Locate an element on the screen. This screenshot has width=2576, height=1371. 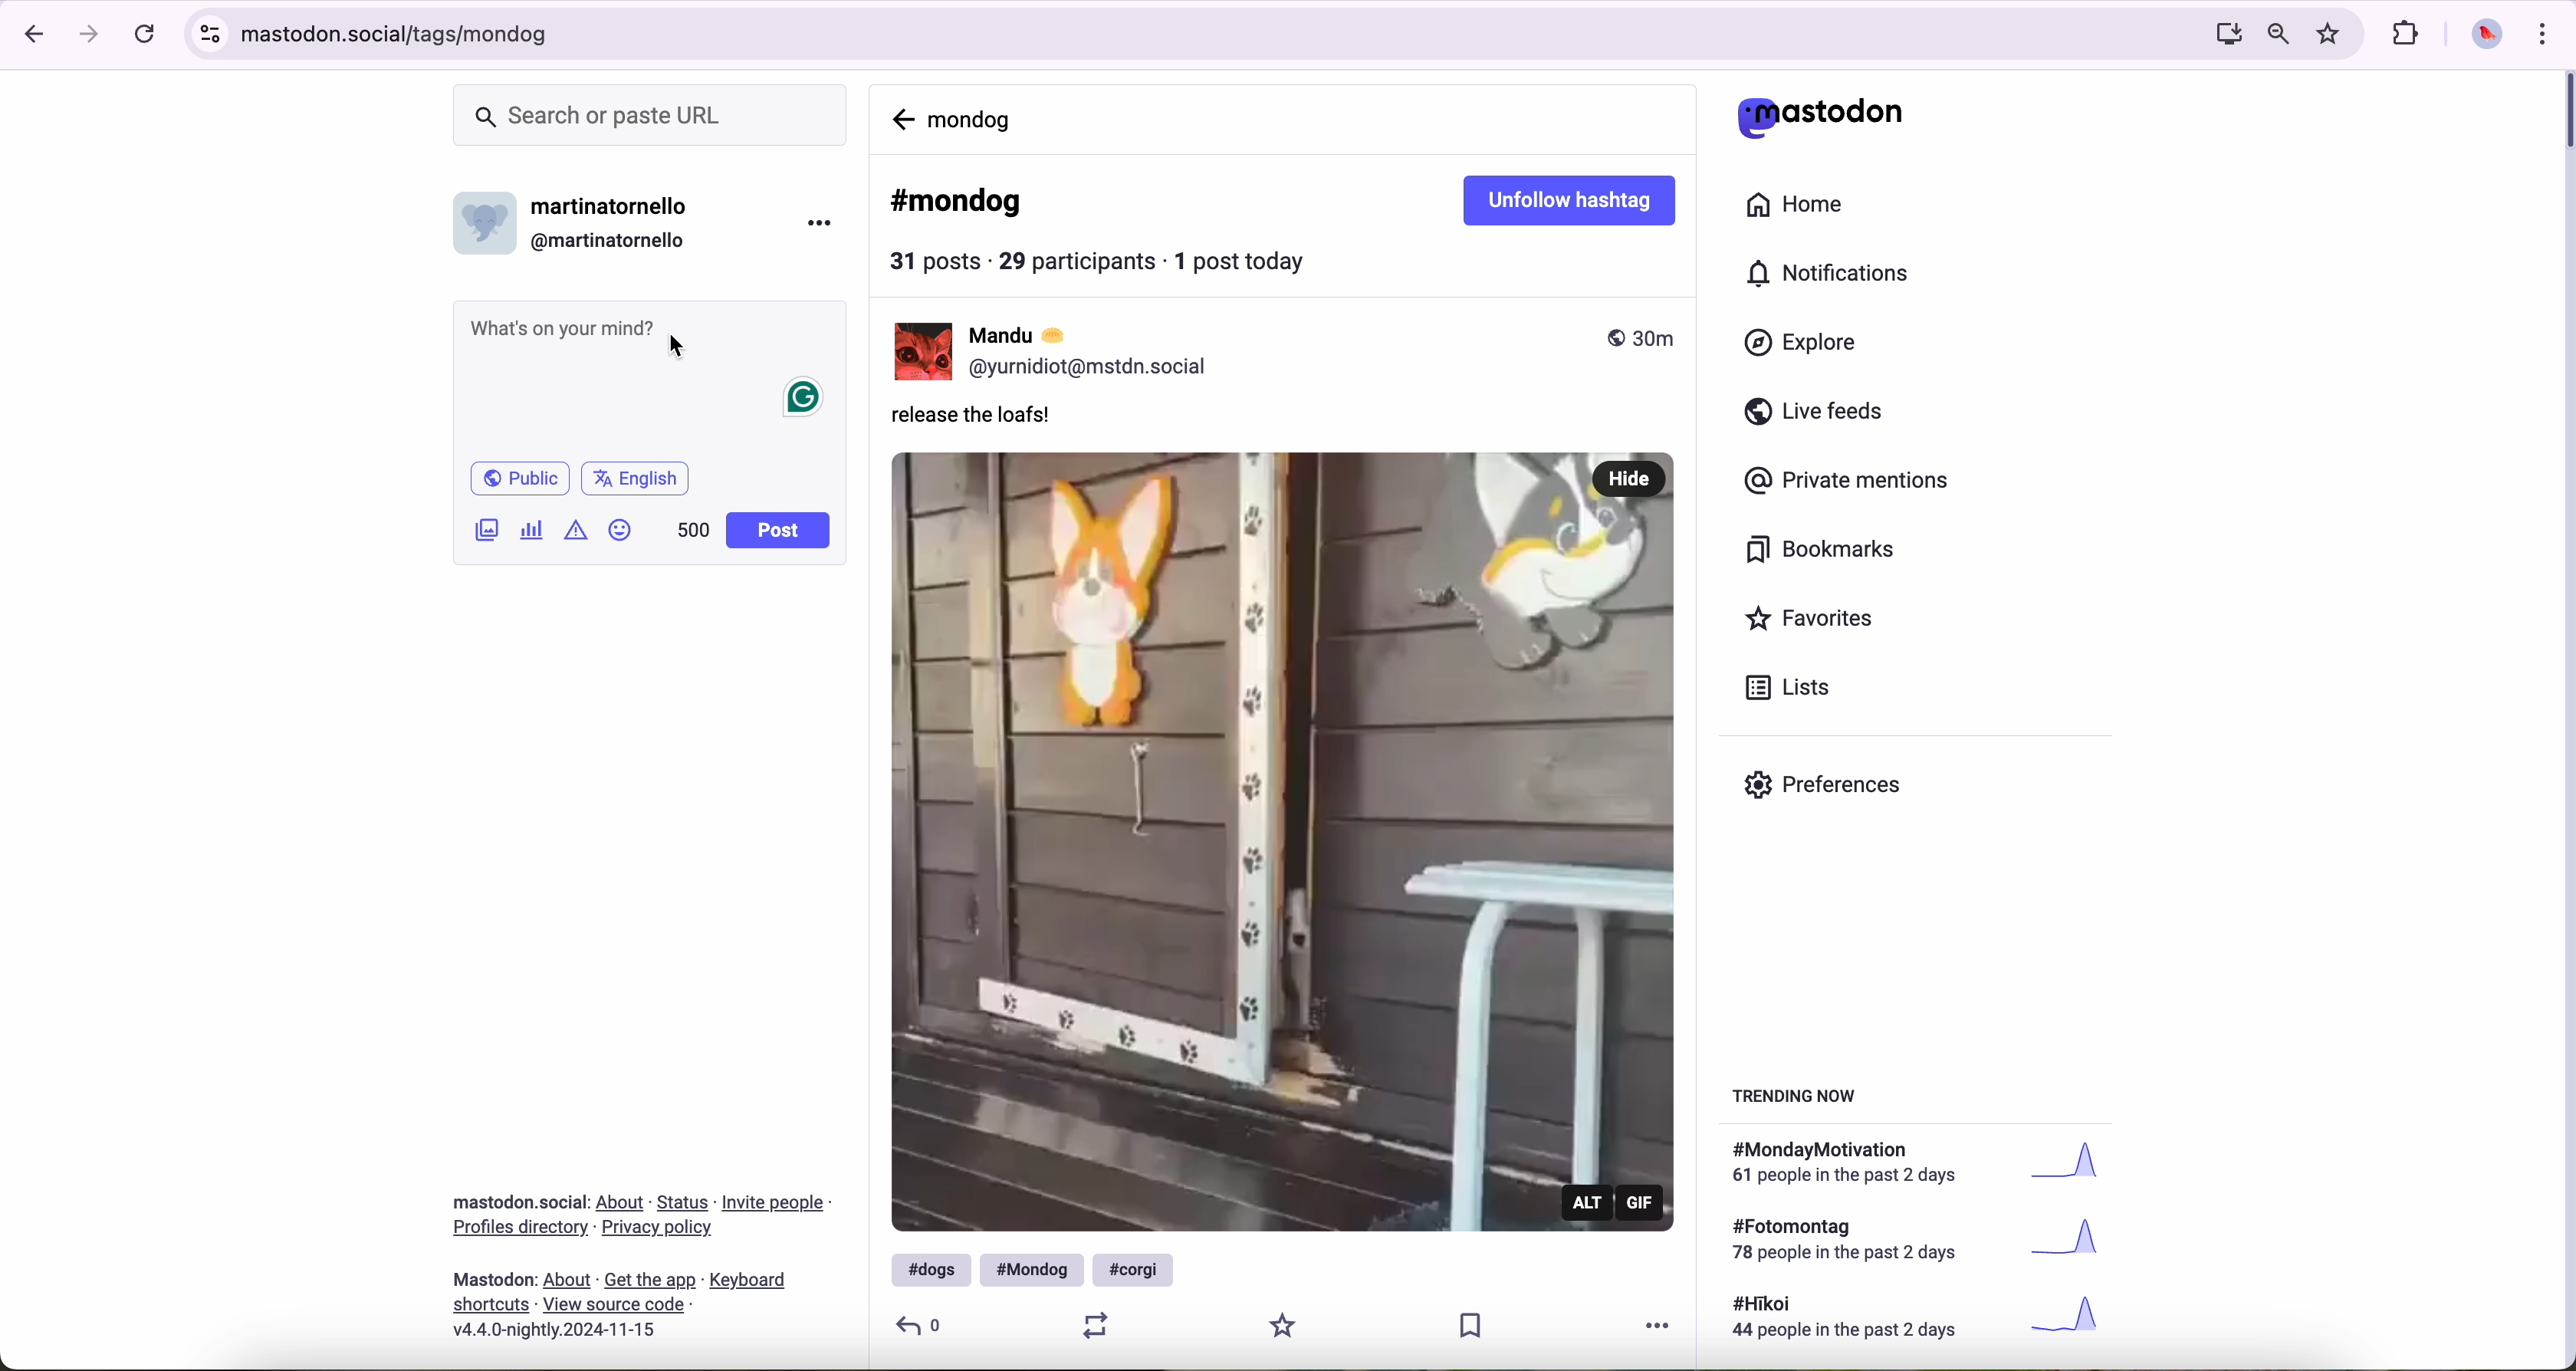
navigate back is located at coordinates (31, 35).